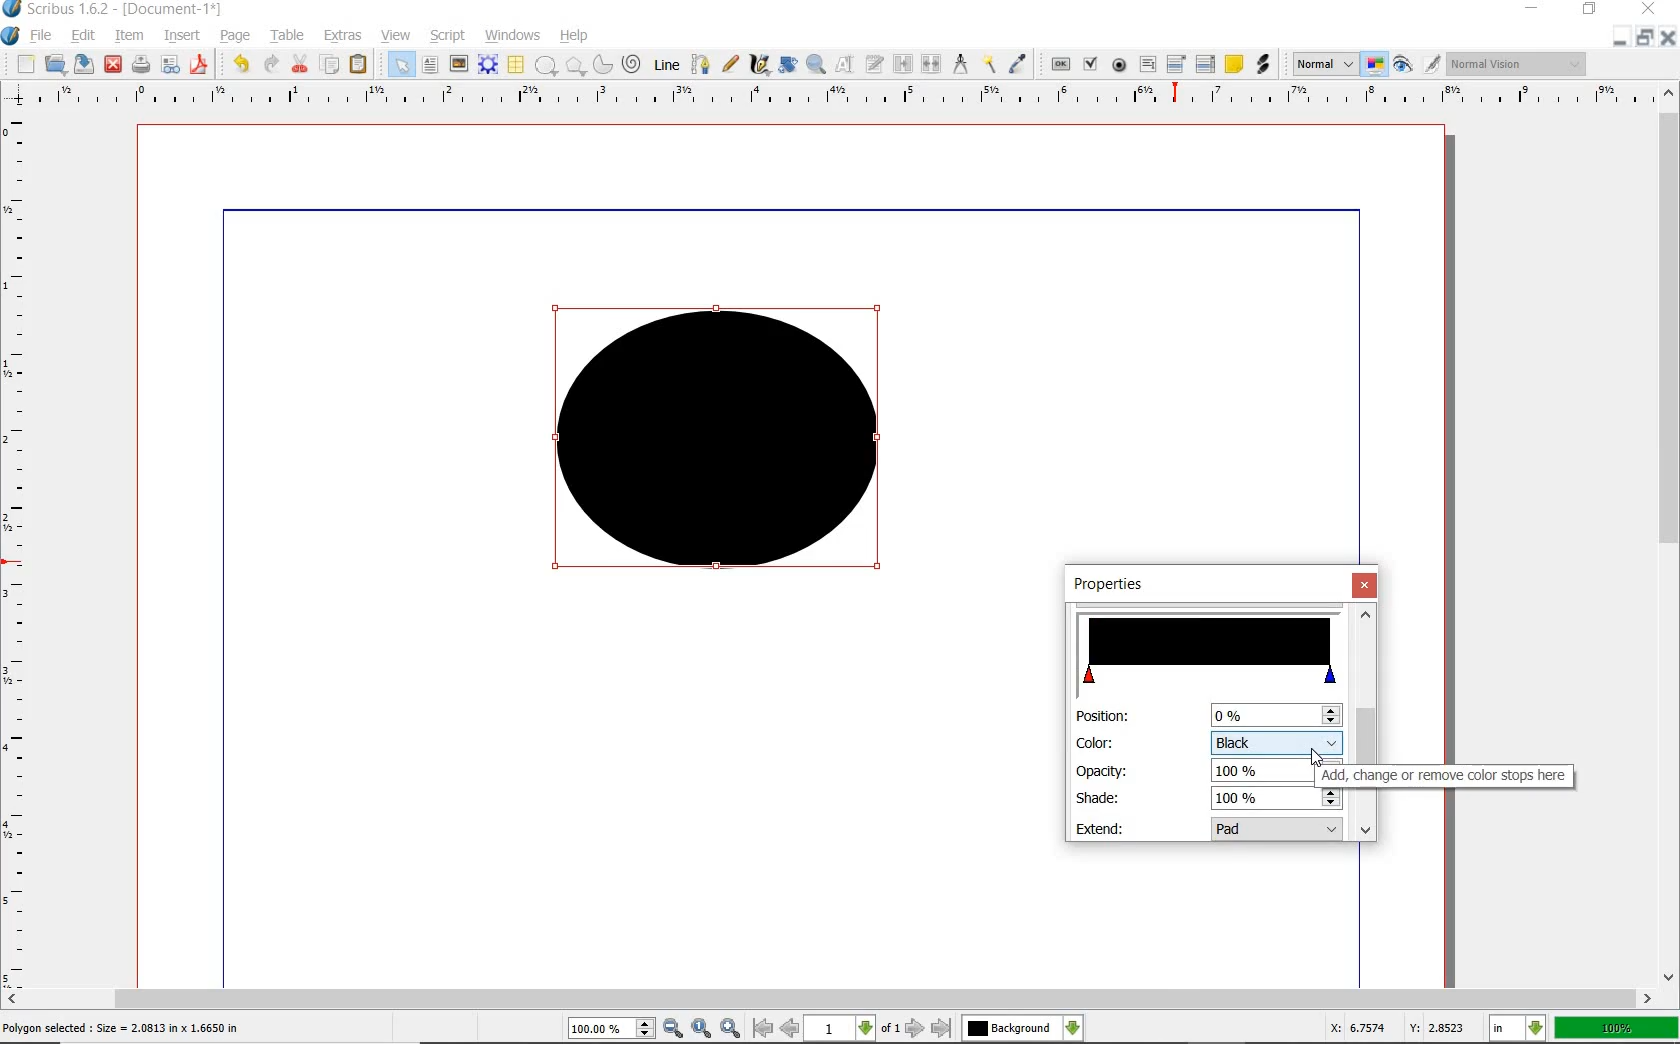 This screenshot has width=1680, height=1044. Describe the element at coordinates (1274, 715) in the screenshot. I see `position` at that location.